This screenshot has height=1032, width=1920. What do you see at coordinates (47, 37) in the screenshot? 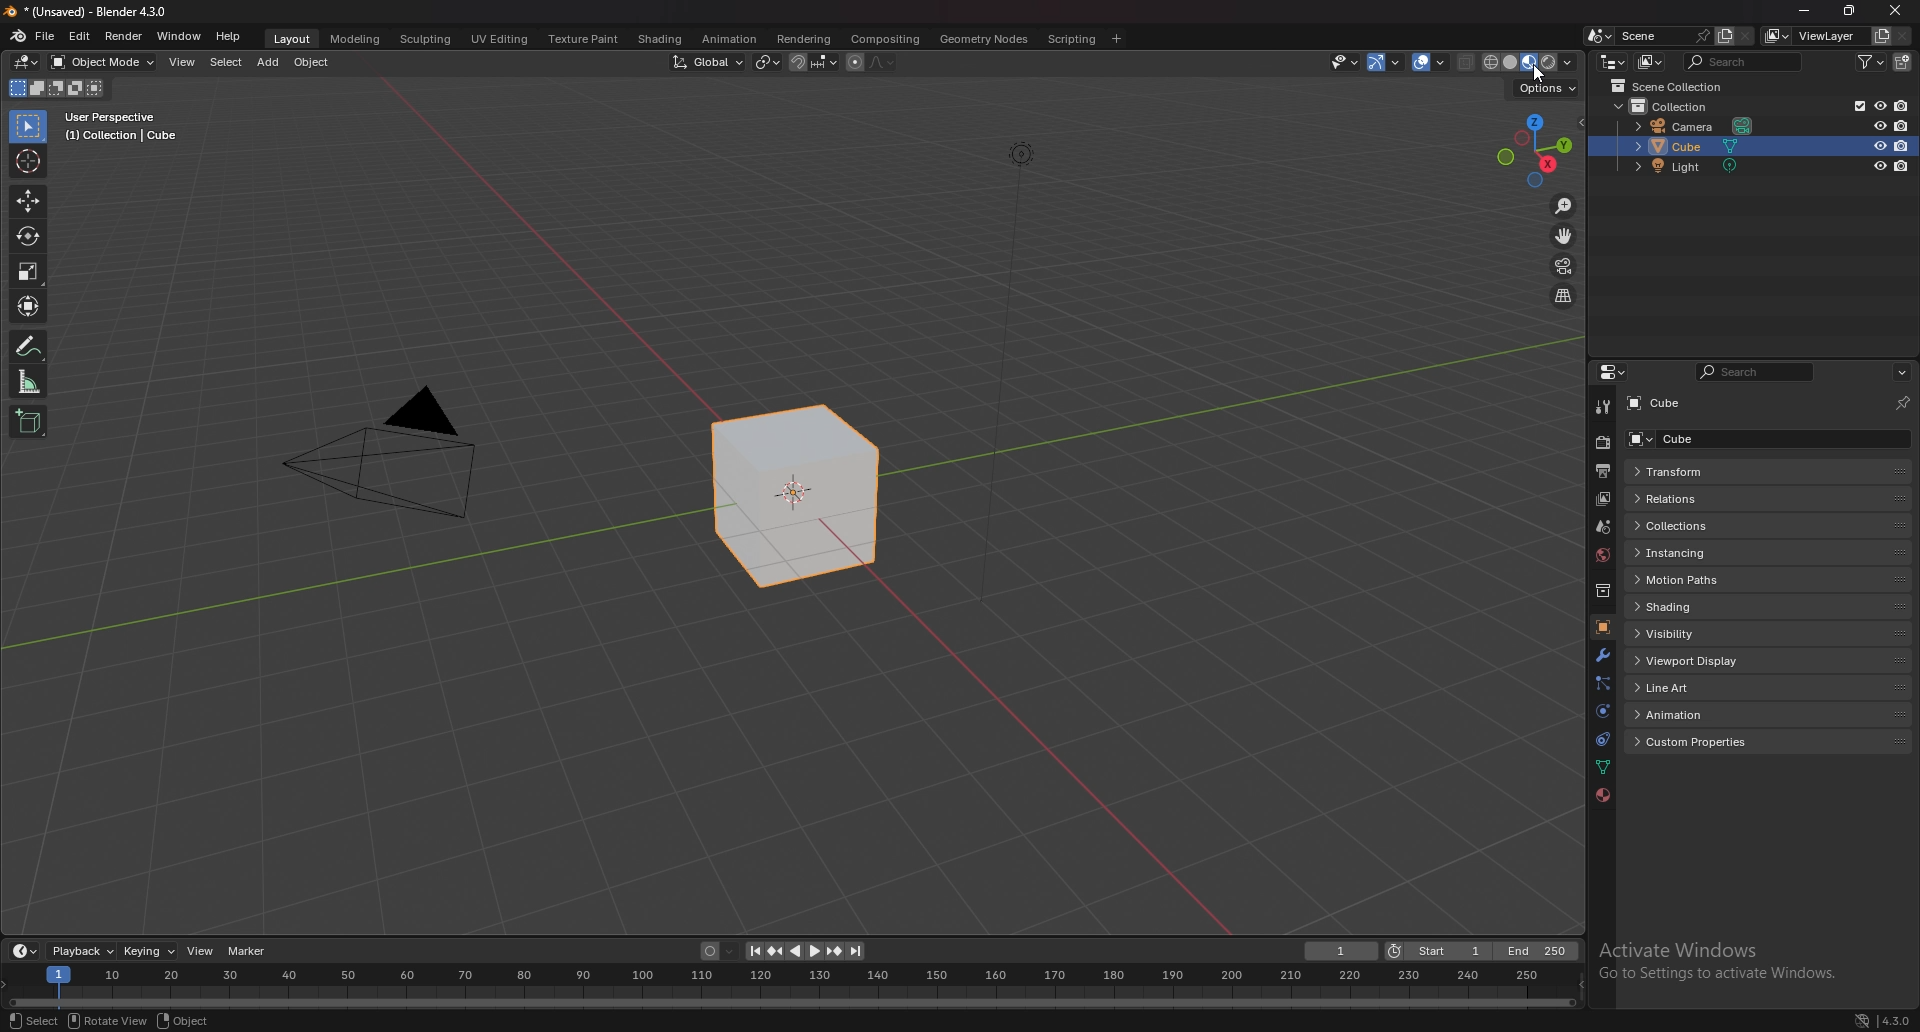
I see `file` at bounding box center [47, 37].